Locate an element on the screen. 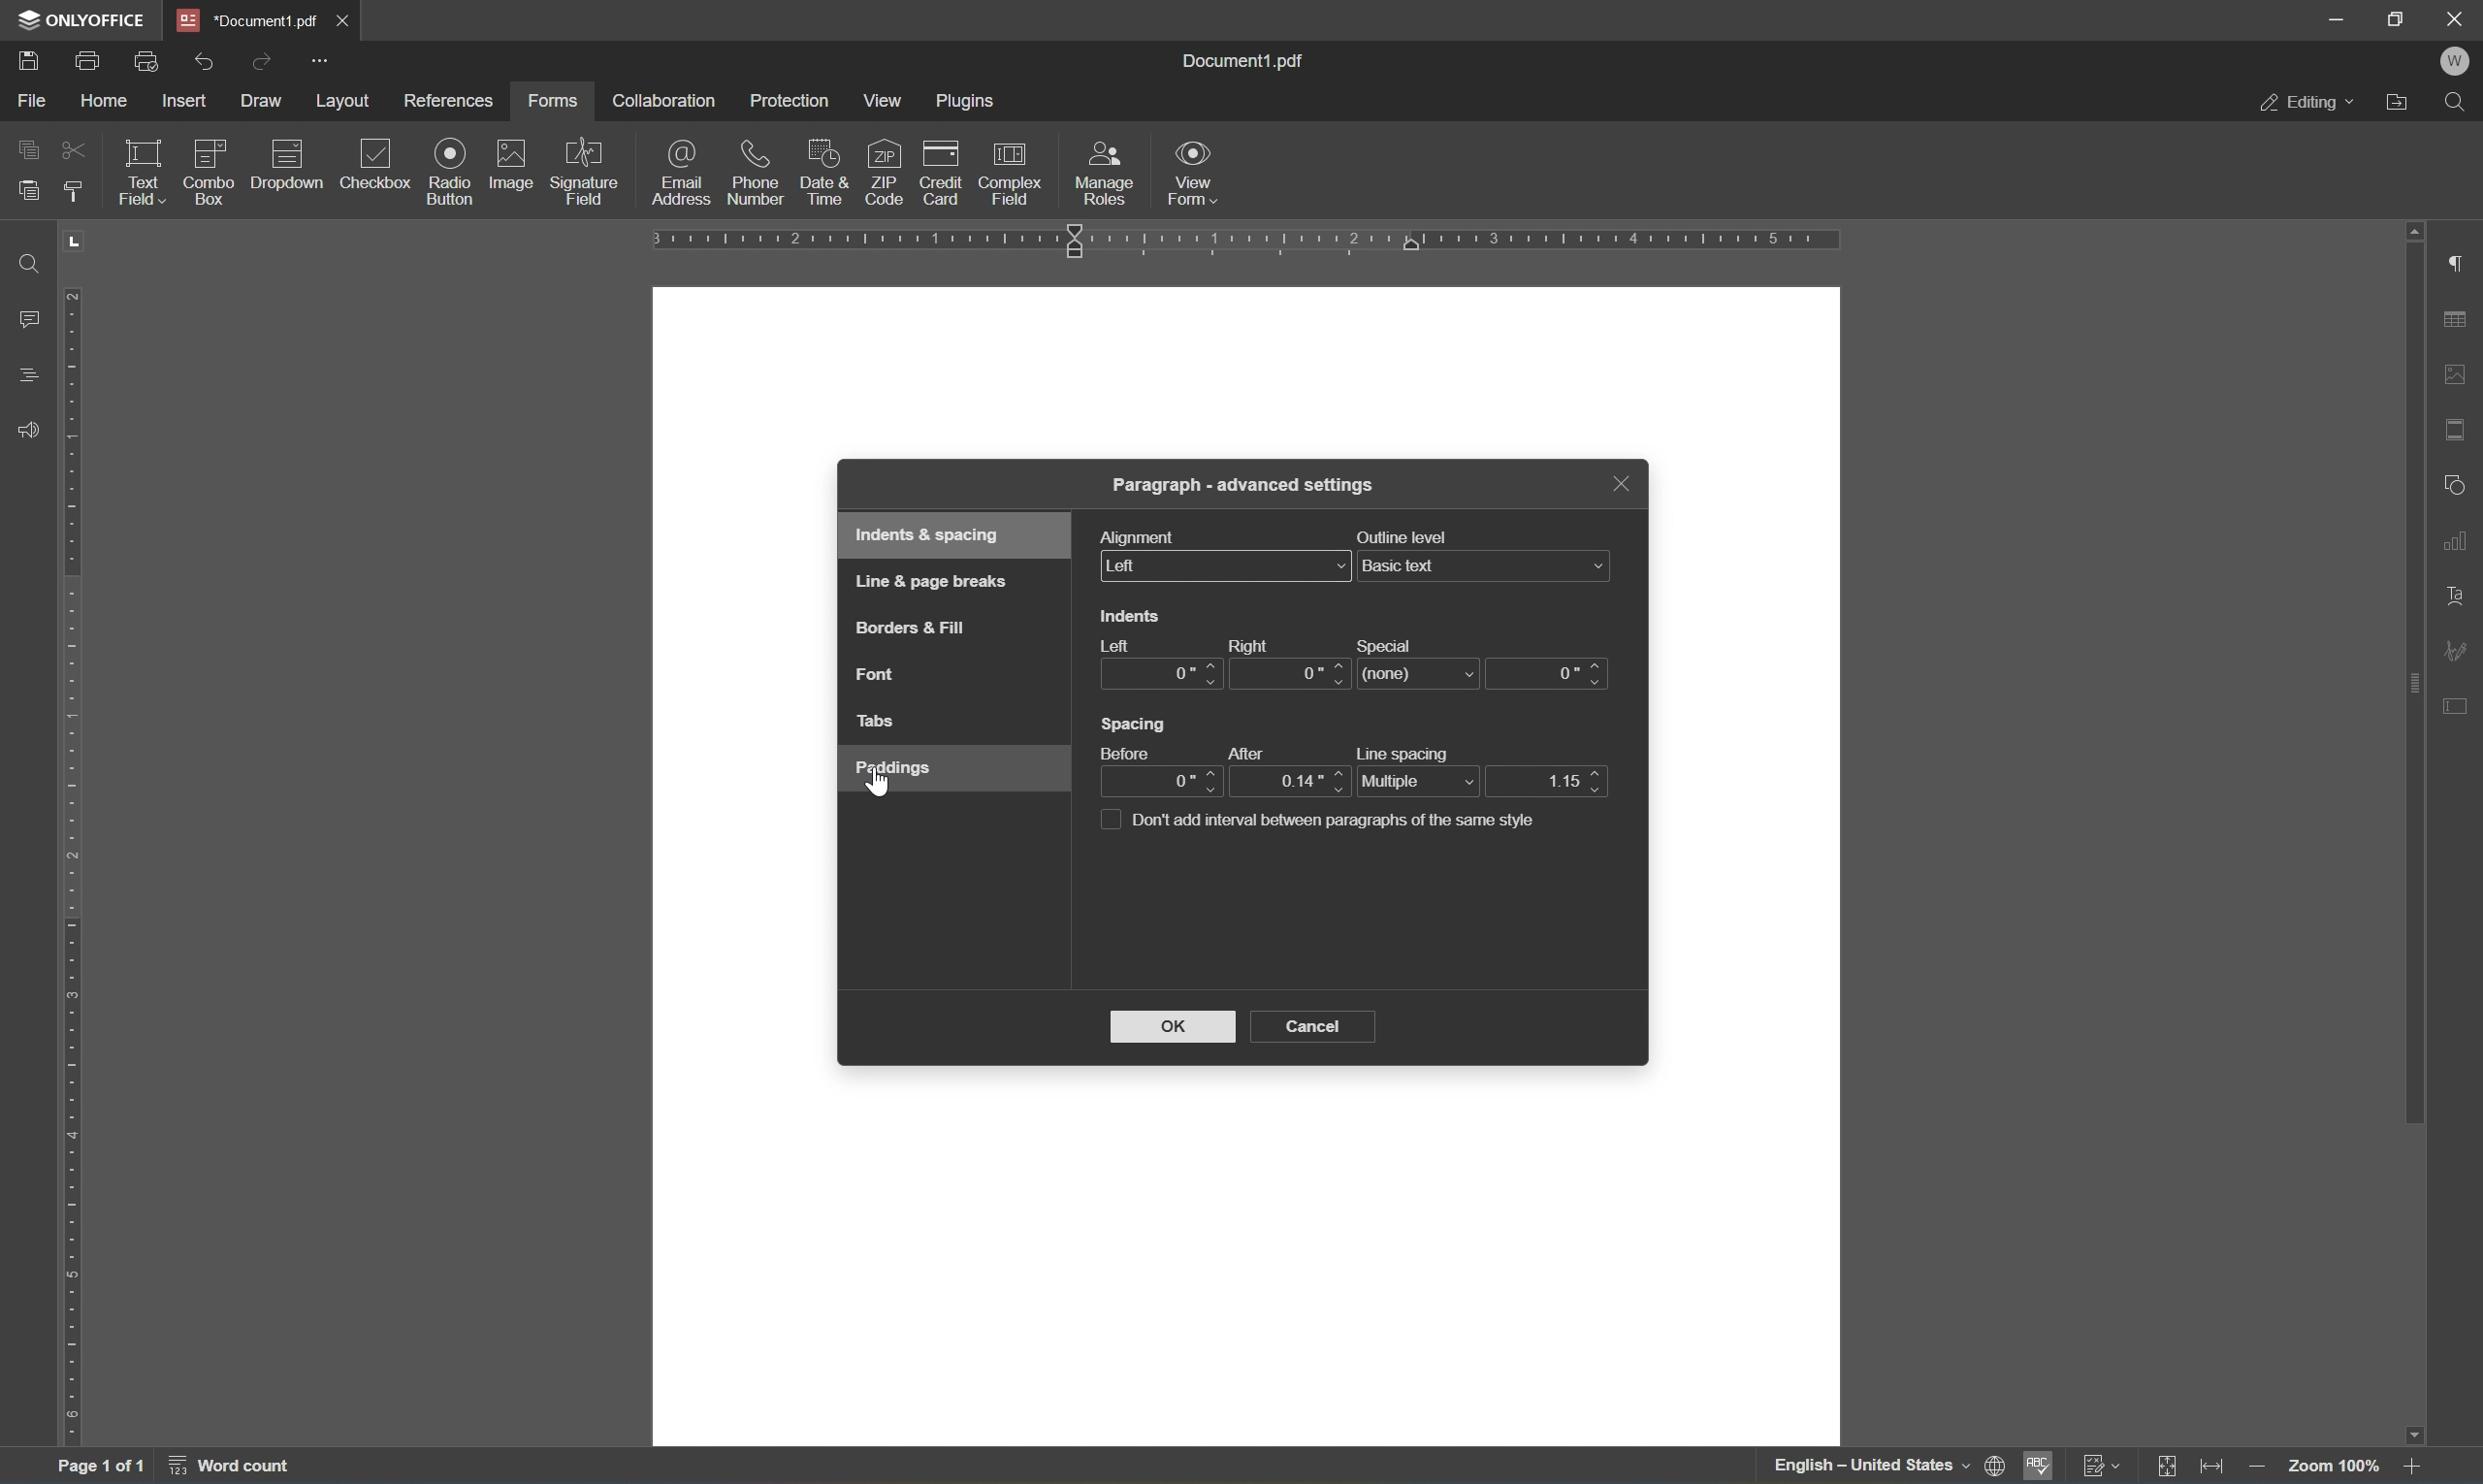  save is located at coordinates (37, 60).